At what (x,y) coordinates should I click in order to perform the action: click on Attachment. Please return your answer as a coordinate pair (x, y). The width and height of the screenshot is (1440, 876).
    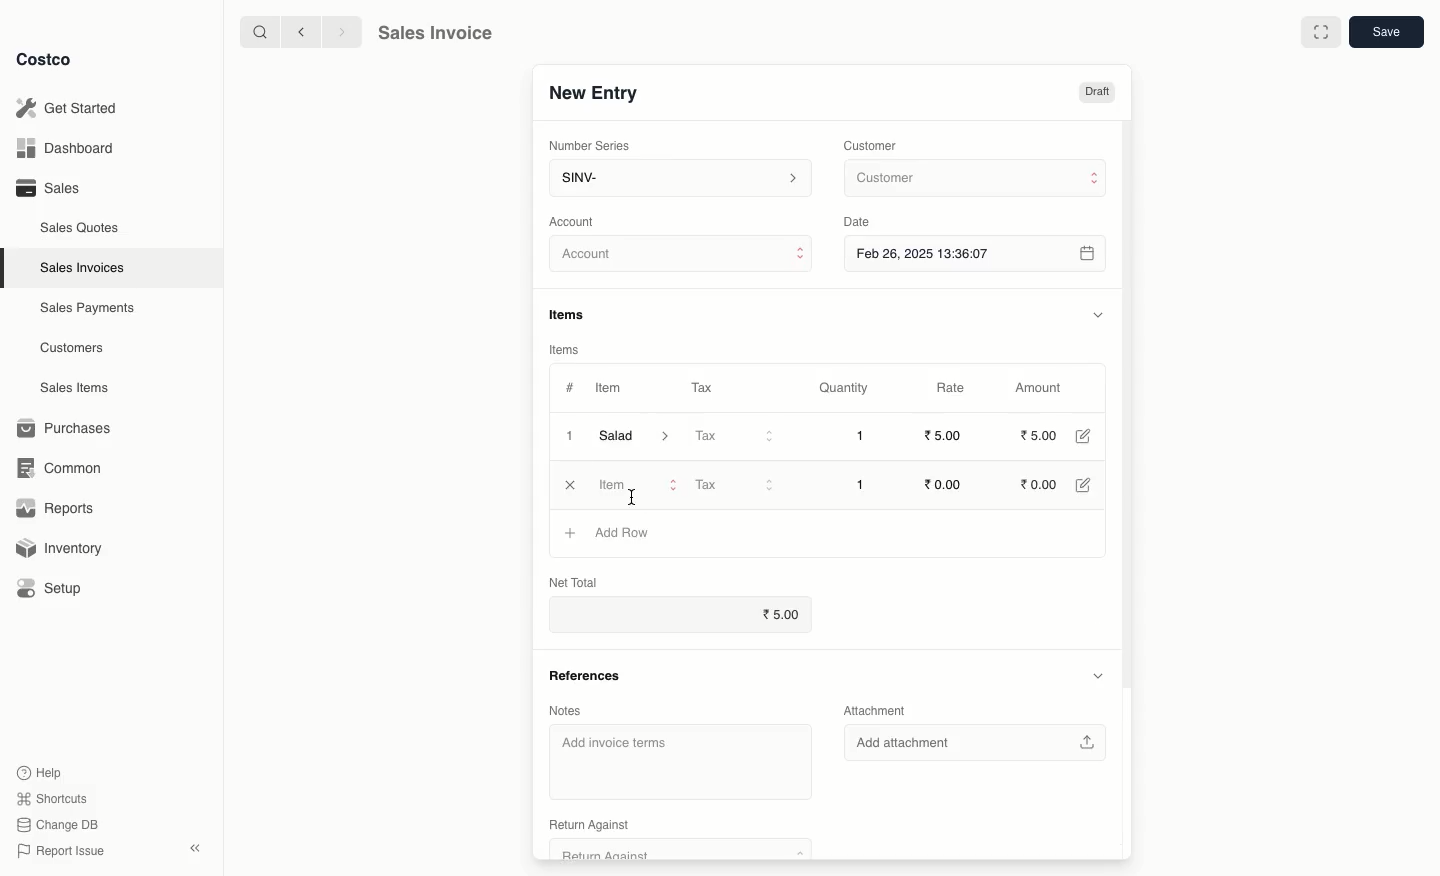
    Looking at the image, I should click on (876, 707).